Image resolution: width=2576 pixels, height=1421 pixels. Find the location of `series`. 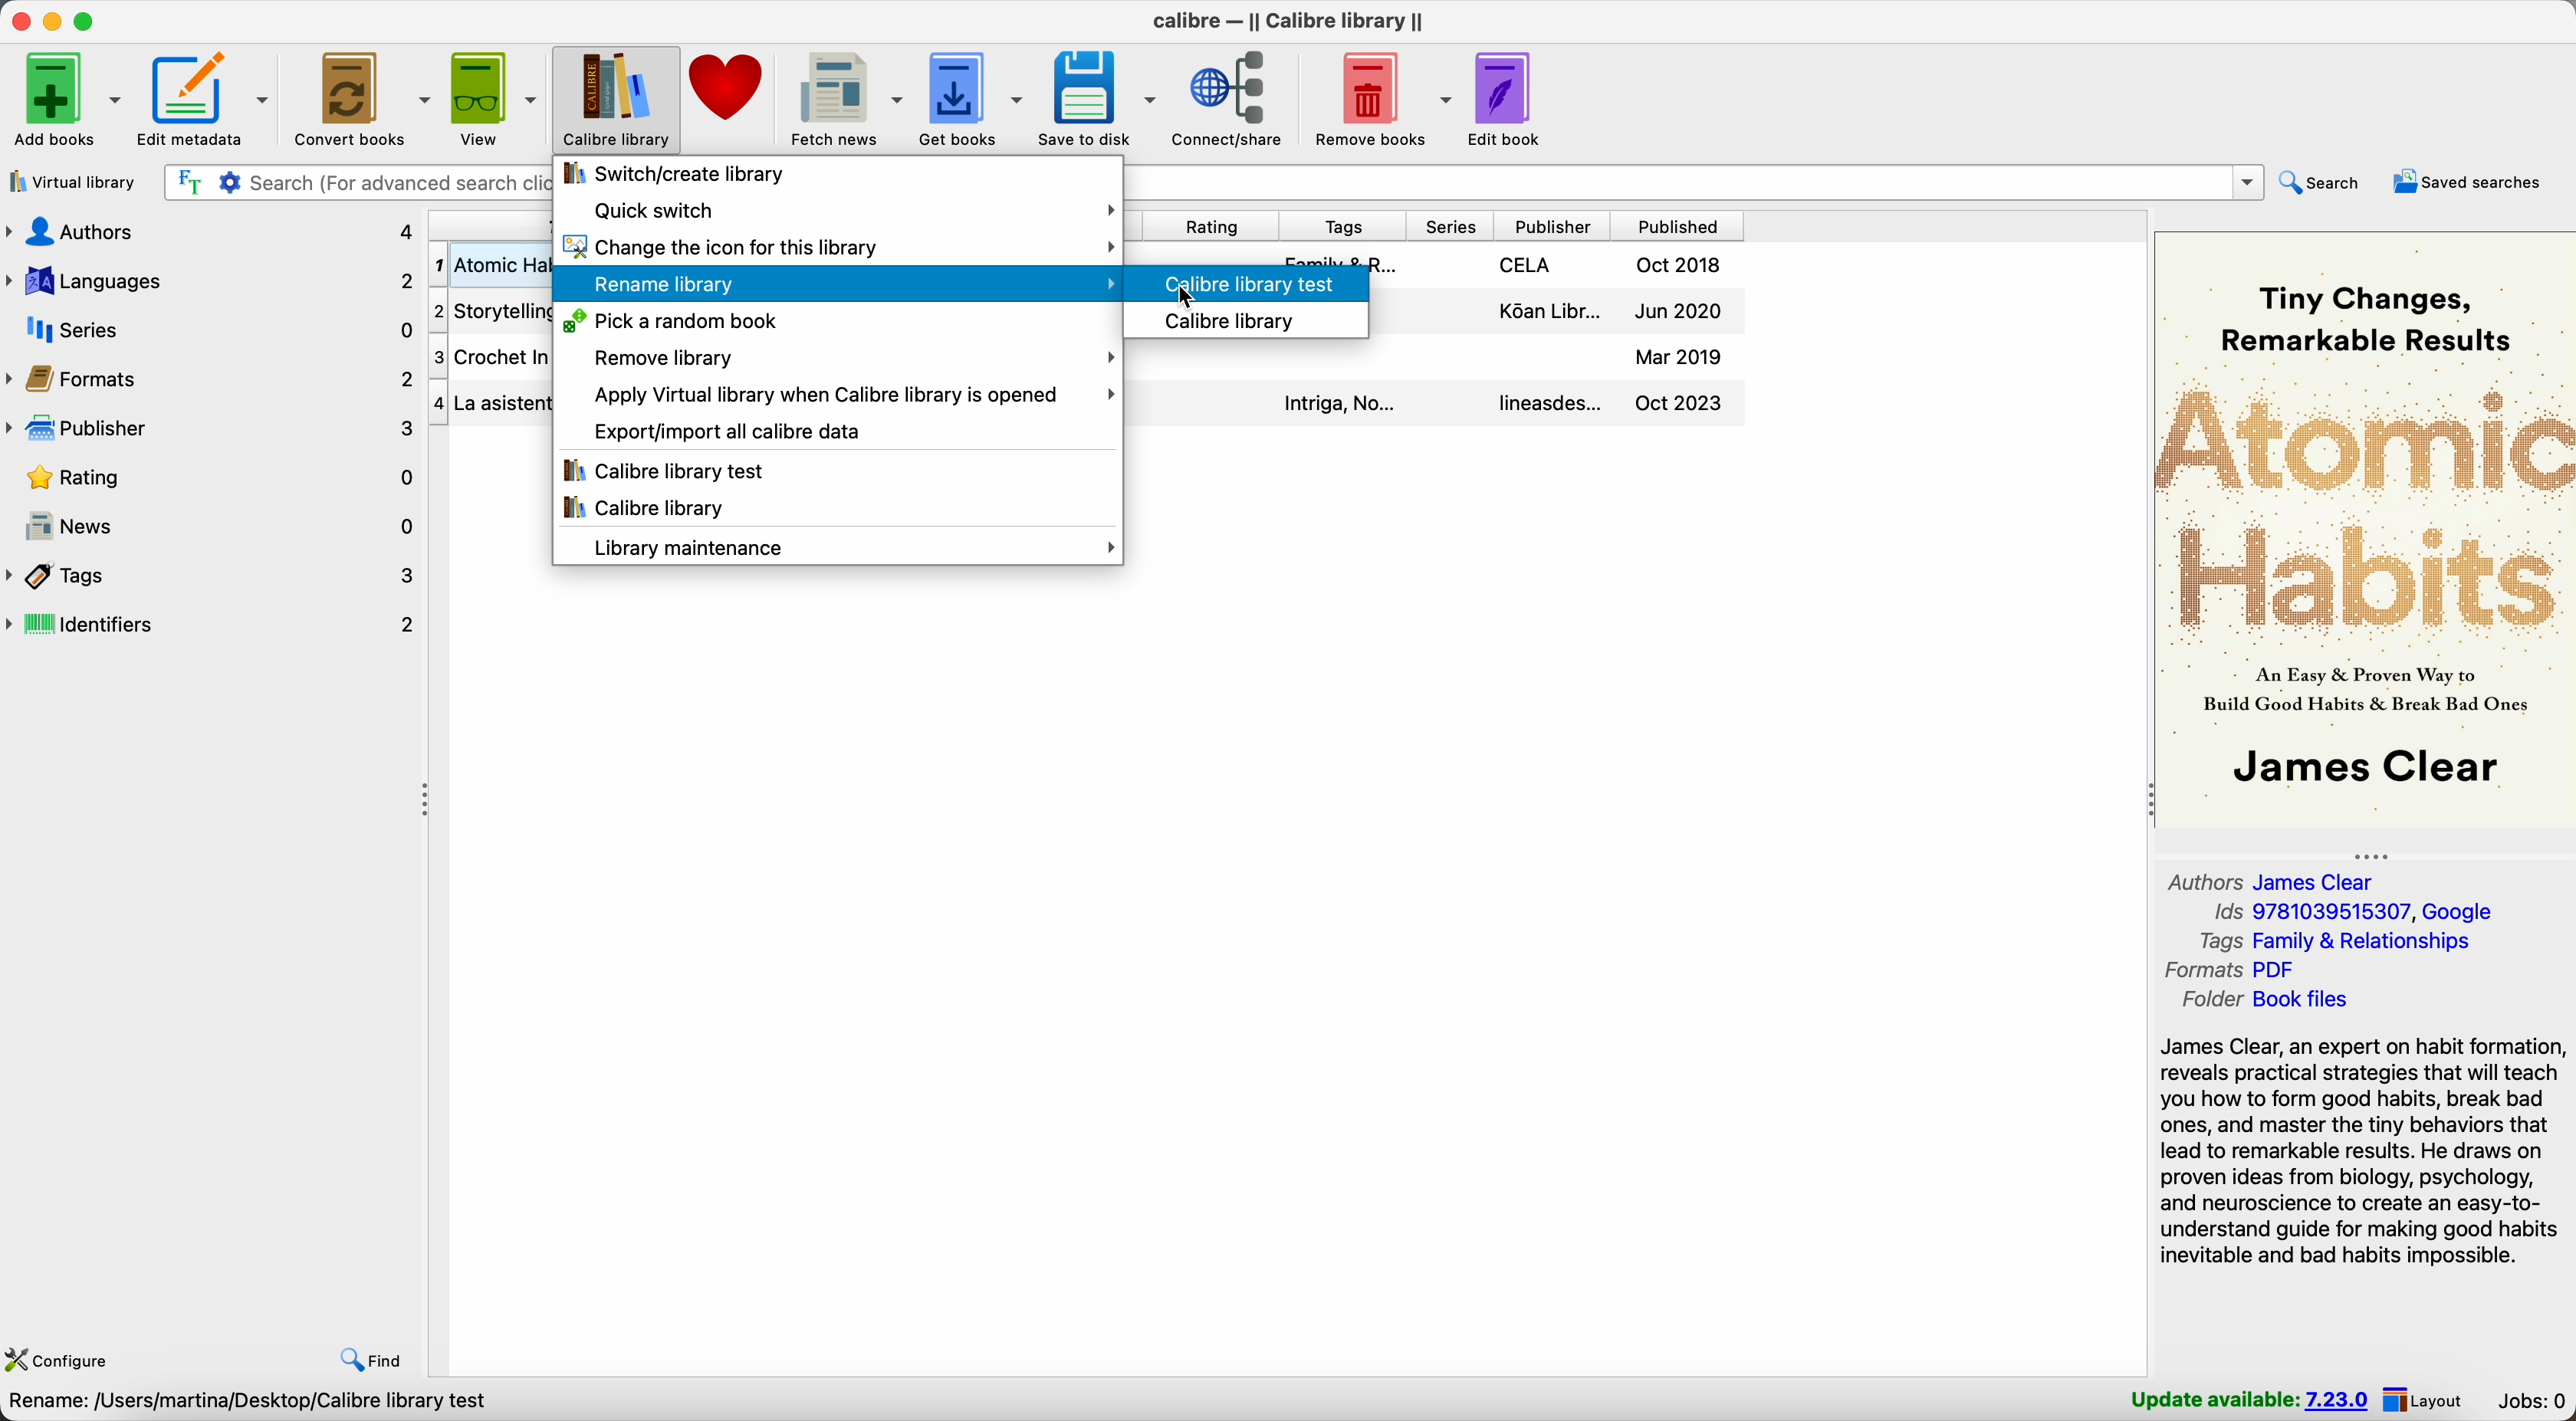

series is located at coordinates (213, 329).